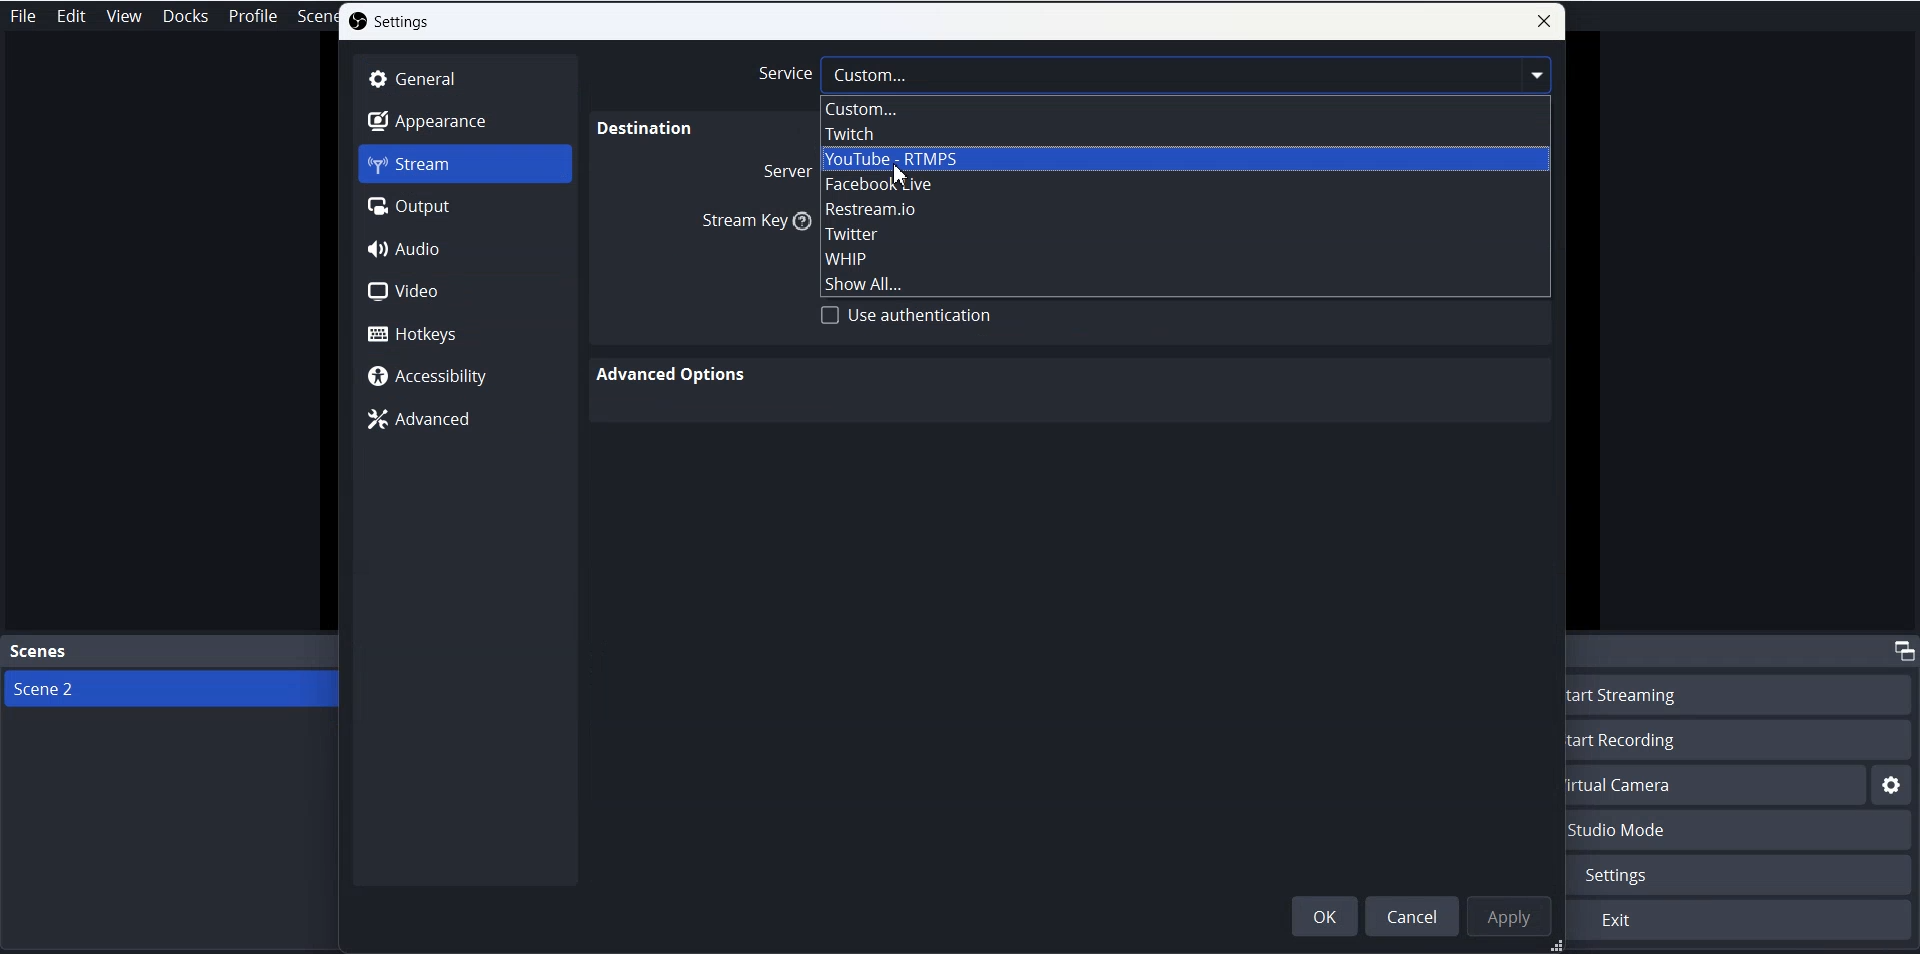  What do you see at coordinates (1742, 831) in the screenshot?
I see `Studio Mode` at bounding box center [1742, 831].